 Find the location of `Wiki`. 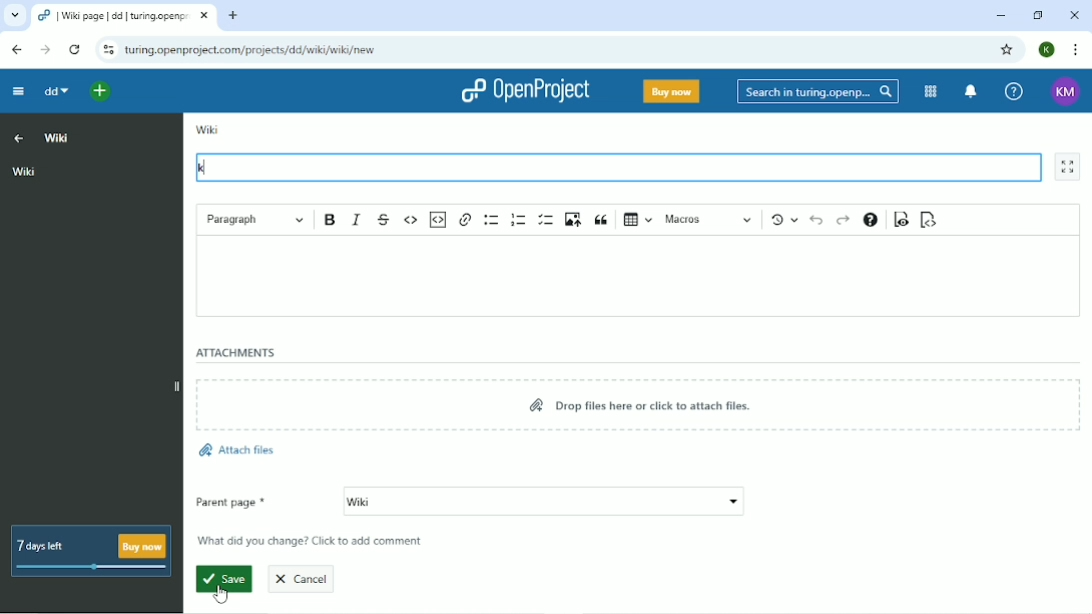

Wiki is located at coordinates (208, 129).